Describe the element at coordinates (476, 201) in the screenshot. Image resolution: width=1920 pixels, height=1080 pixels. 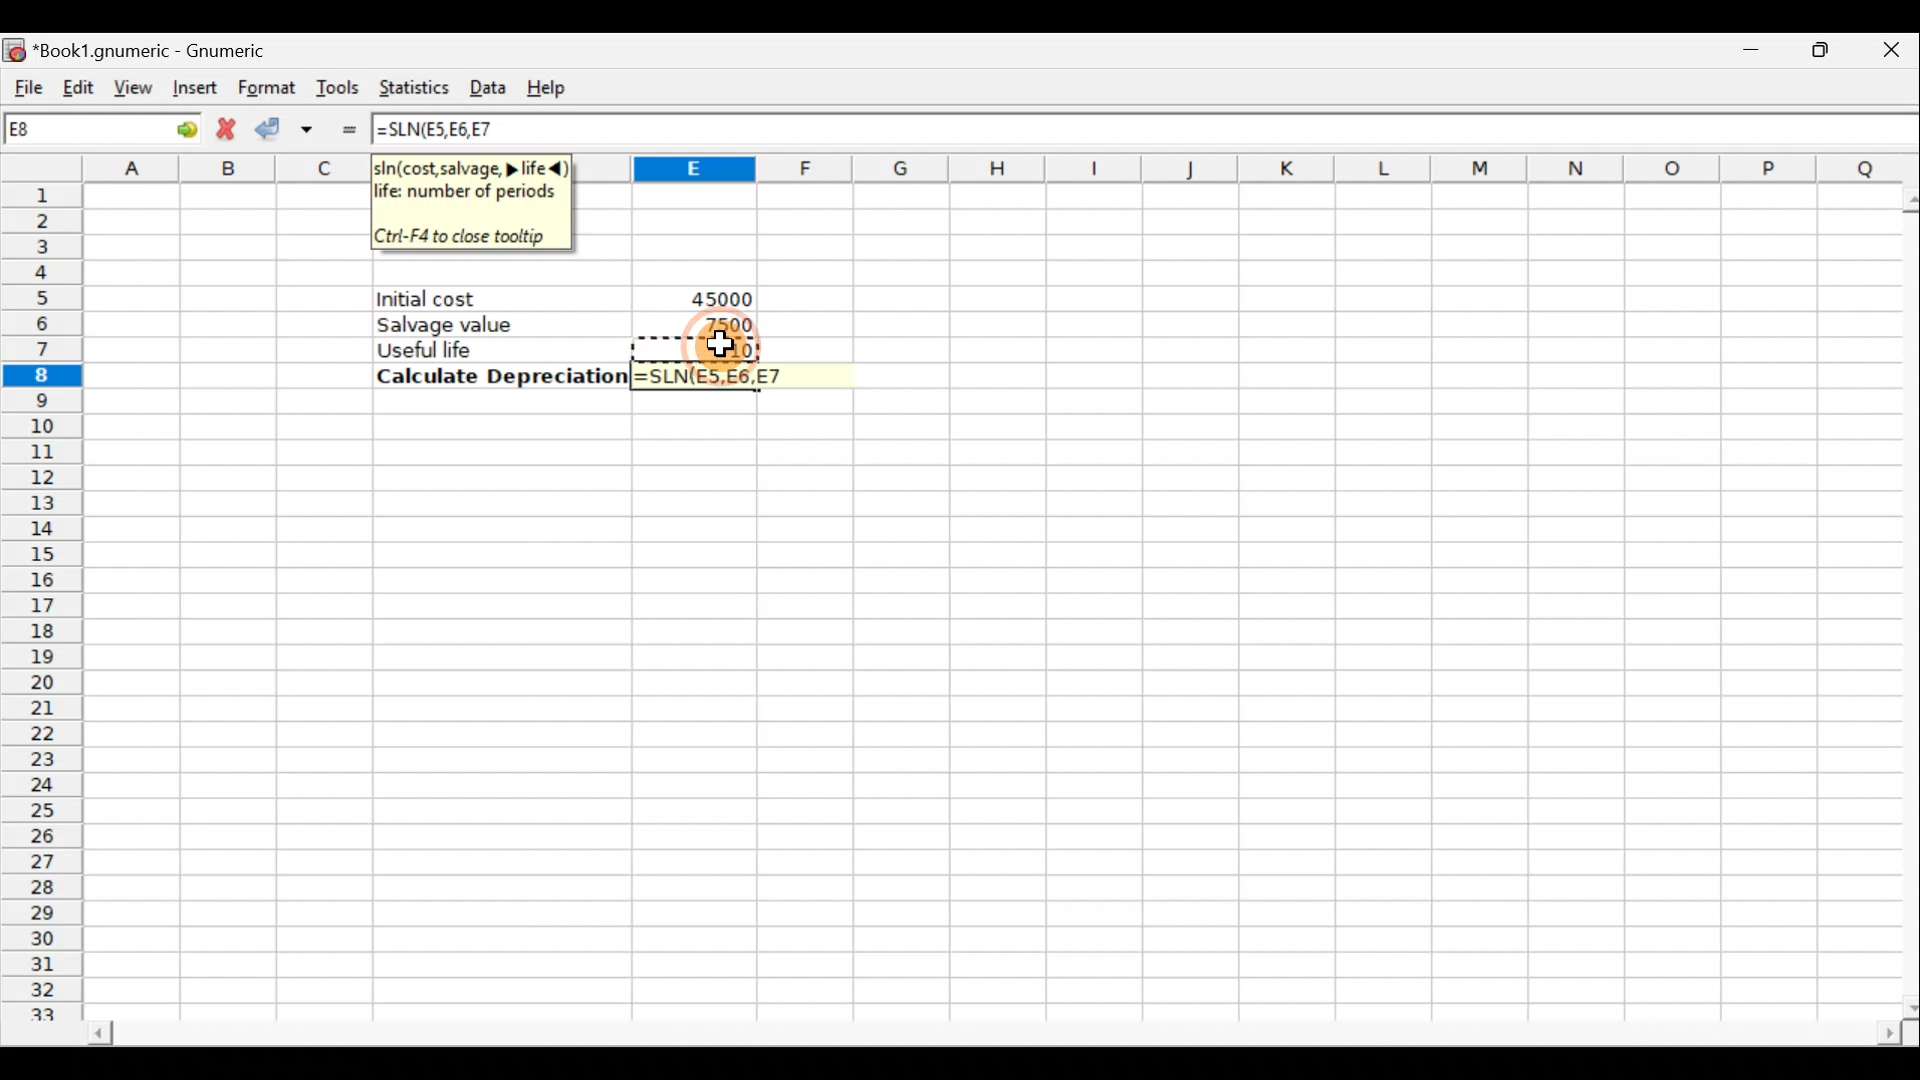
I see `sln(cost,salvage> life<)life: number of periods. Ctrl+F4 to close tooltip` at that location.